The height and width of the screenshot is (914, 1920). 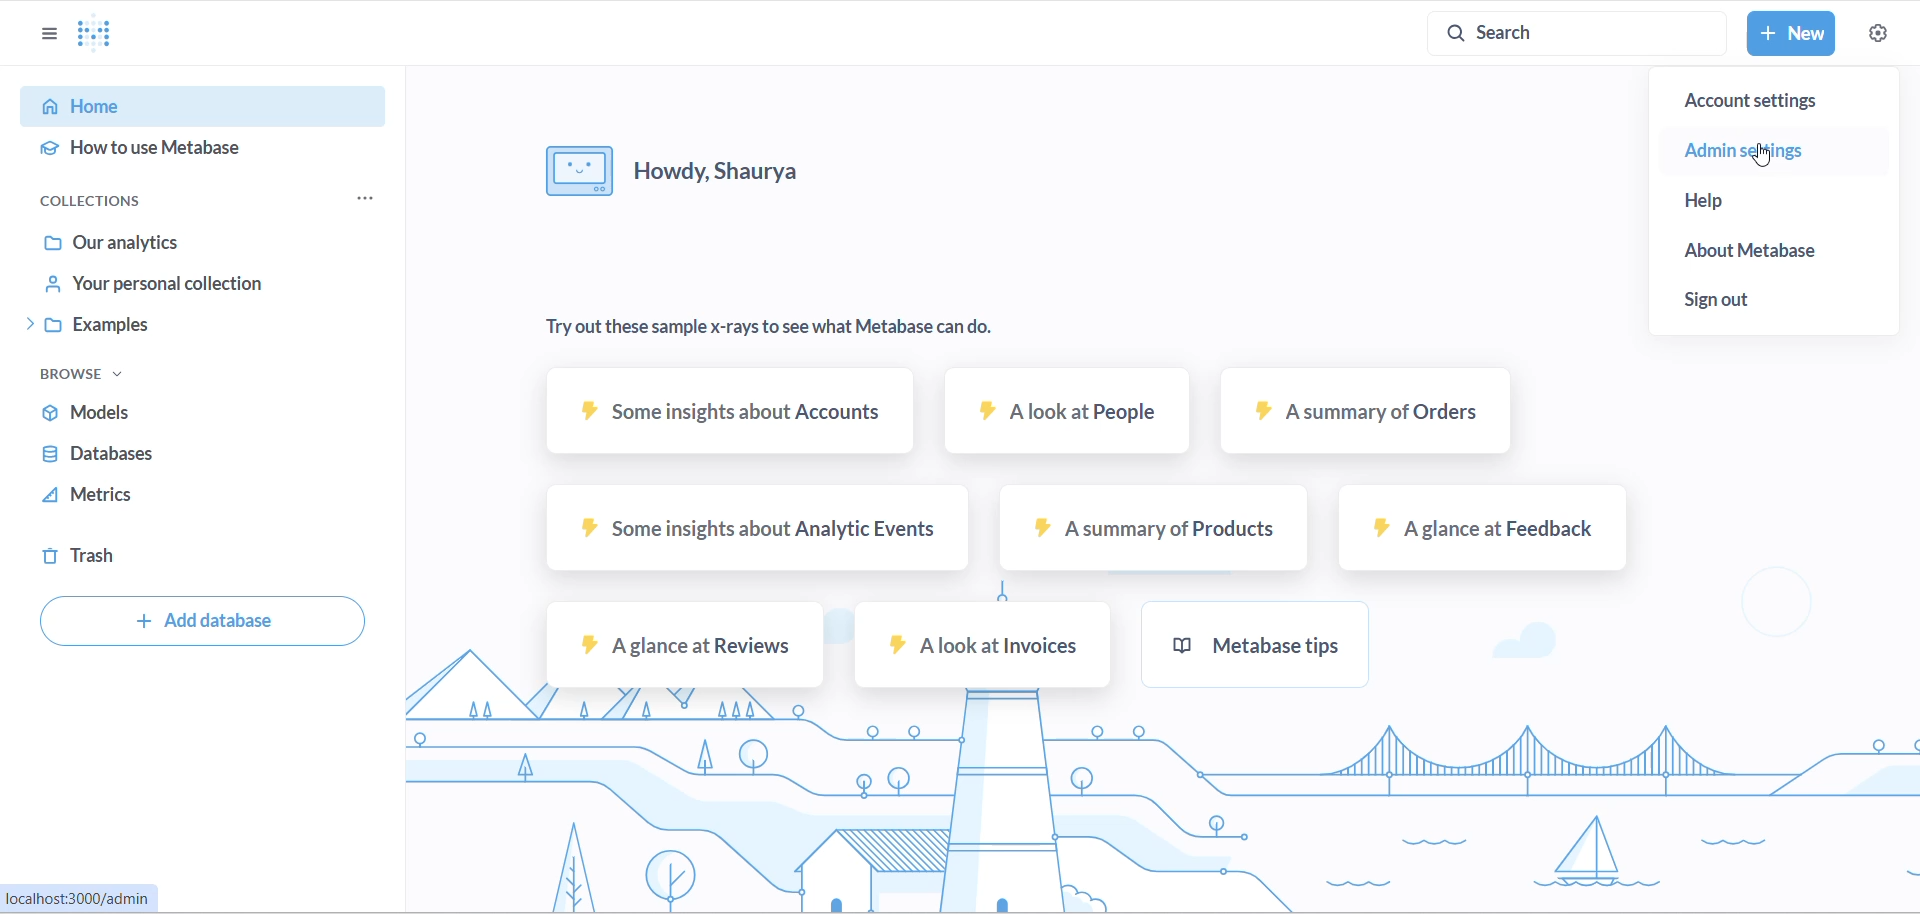 I want to click on SEARCH, so click(x=1568, y=33).